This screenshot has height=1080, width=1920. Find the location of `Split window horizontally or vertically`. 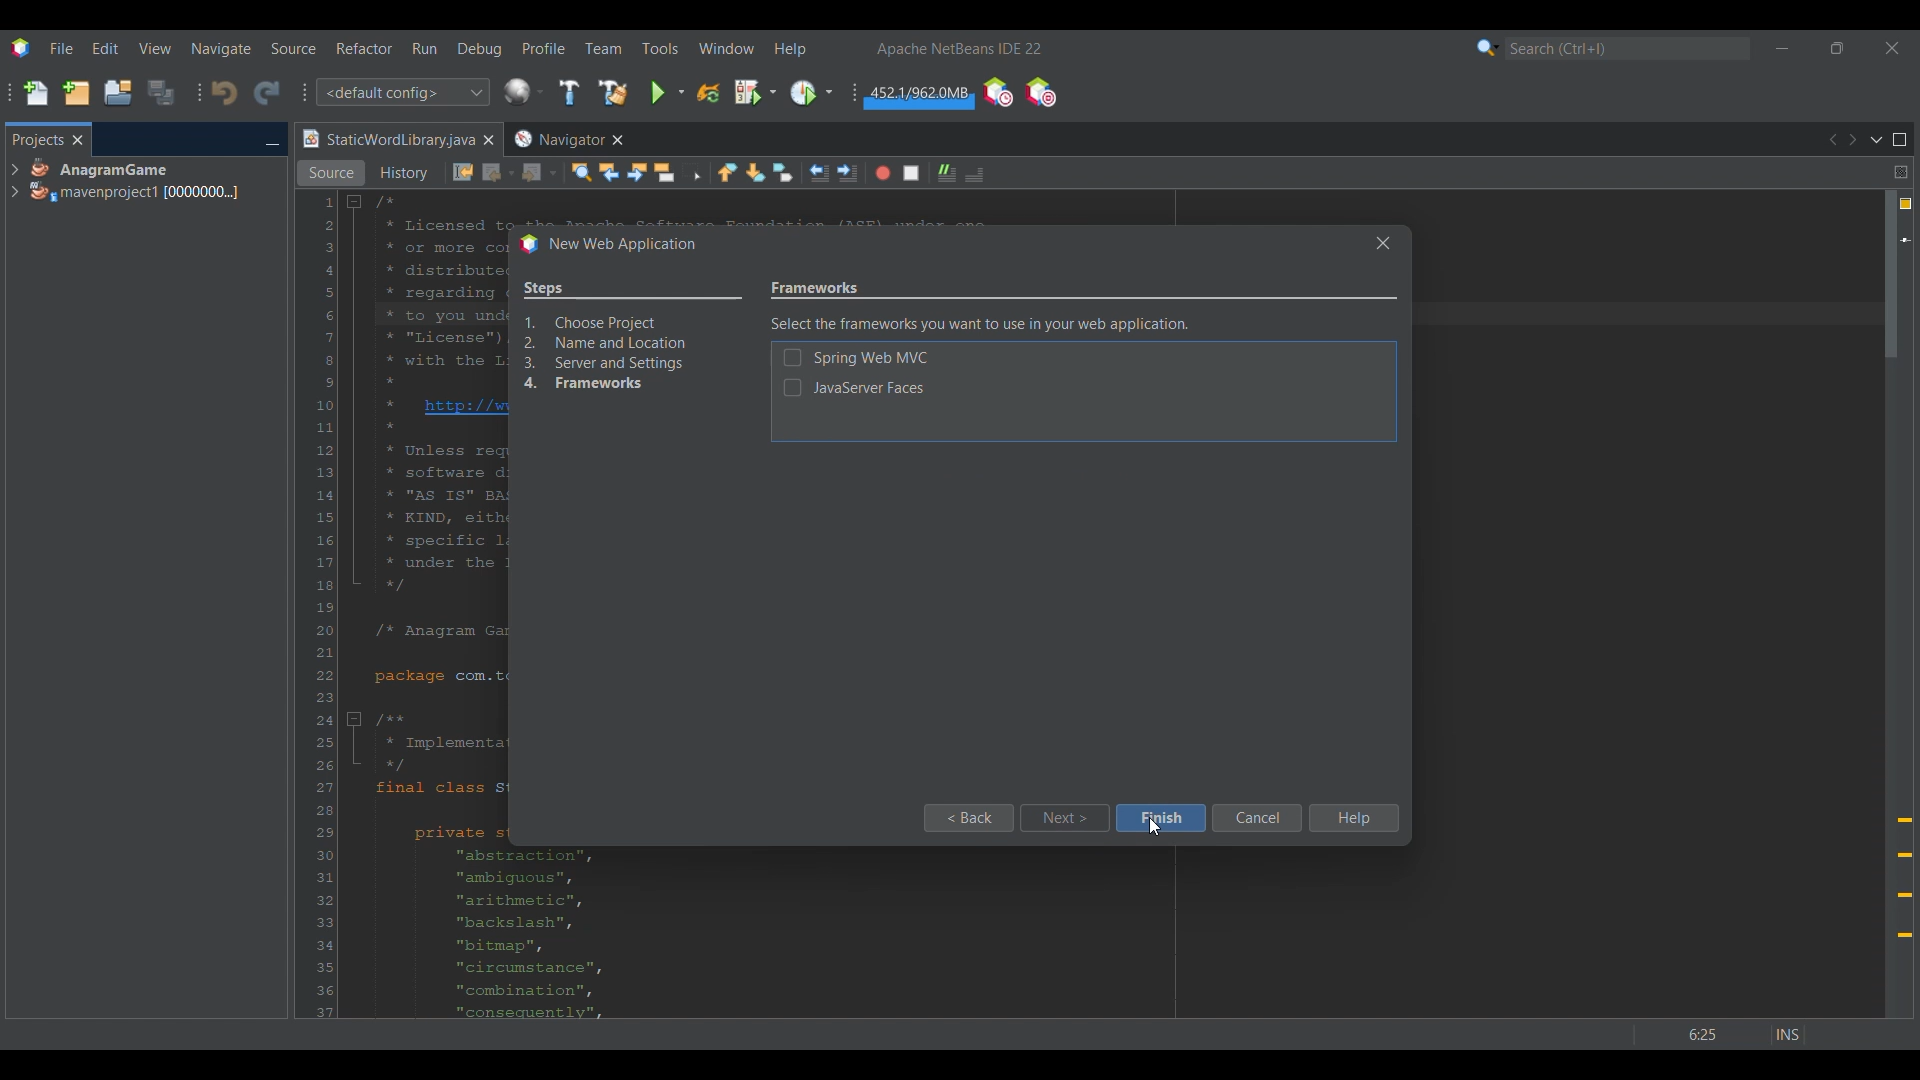

Split window horizontally or vertically is located at coordinates (1900, 172).